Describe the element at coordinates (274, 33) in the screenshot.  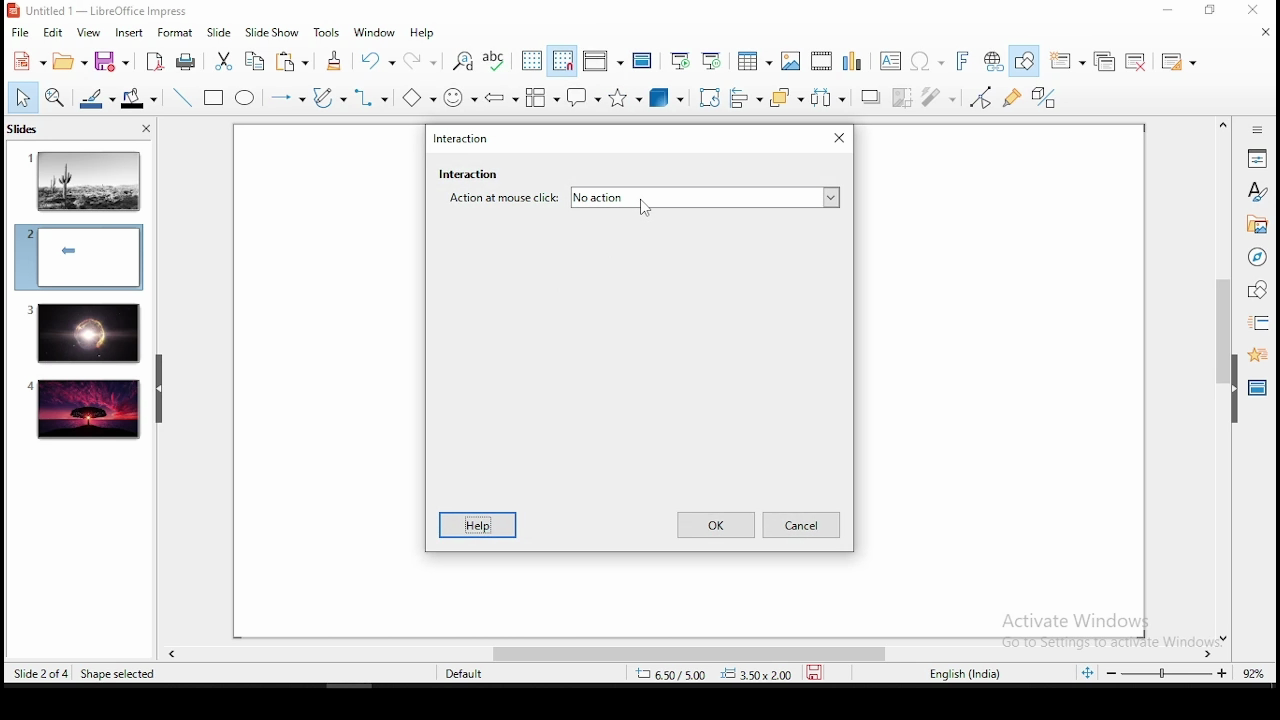
I see `slide show` at that location.